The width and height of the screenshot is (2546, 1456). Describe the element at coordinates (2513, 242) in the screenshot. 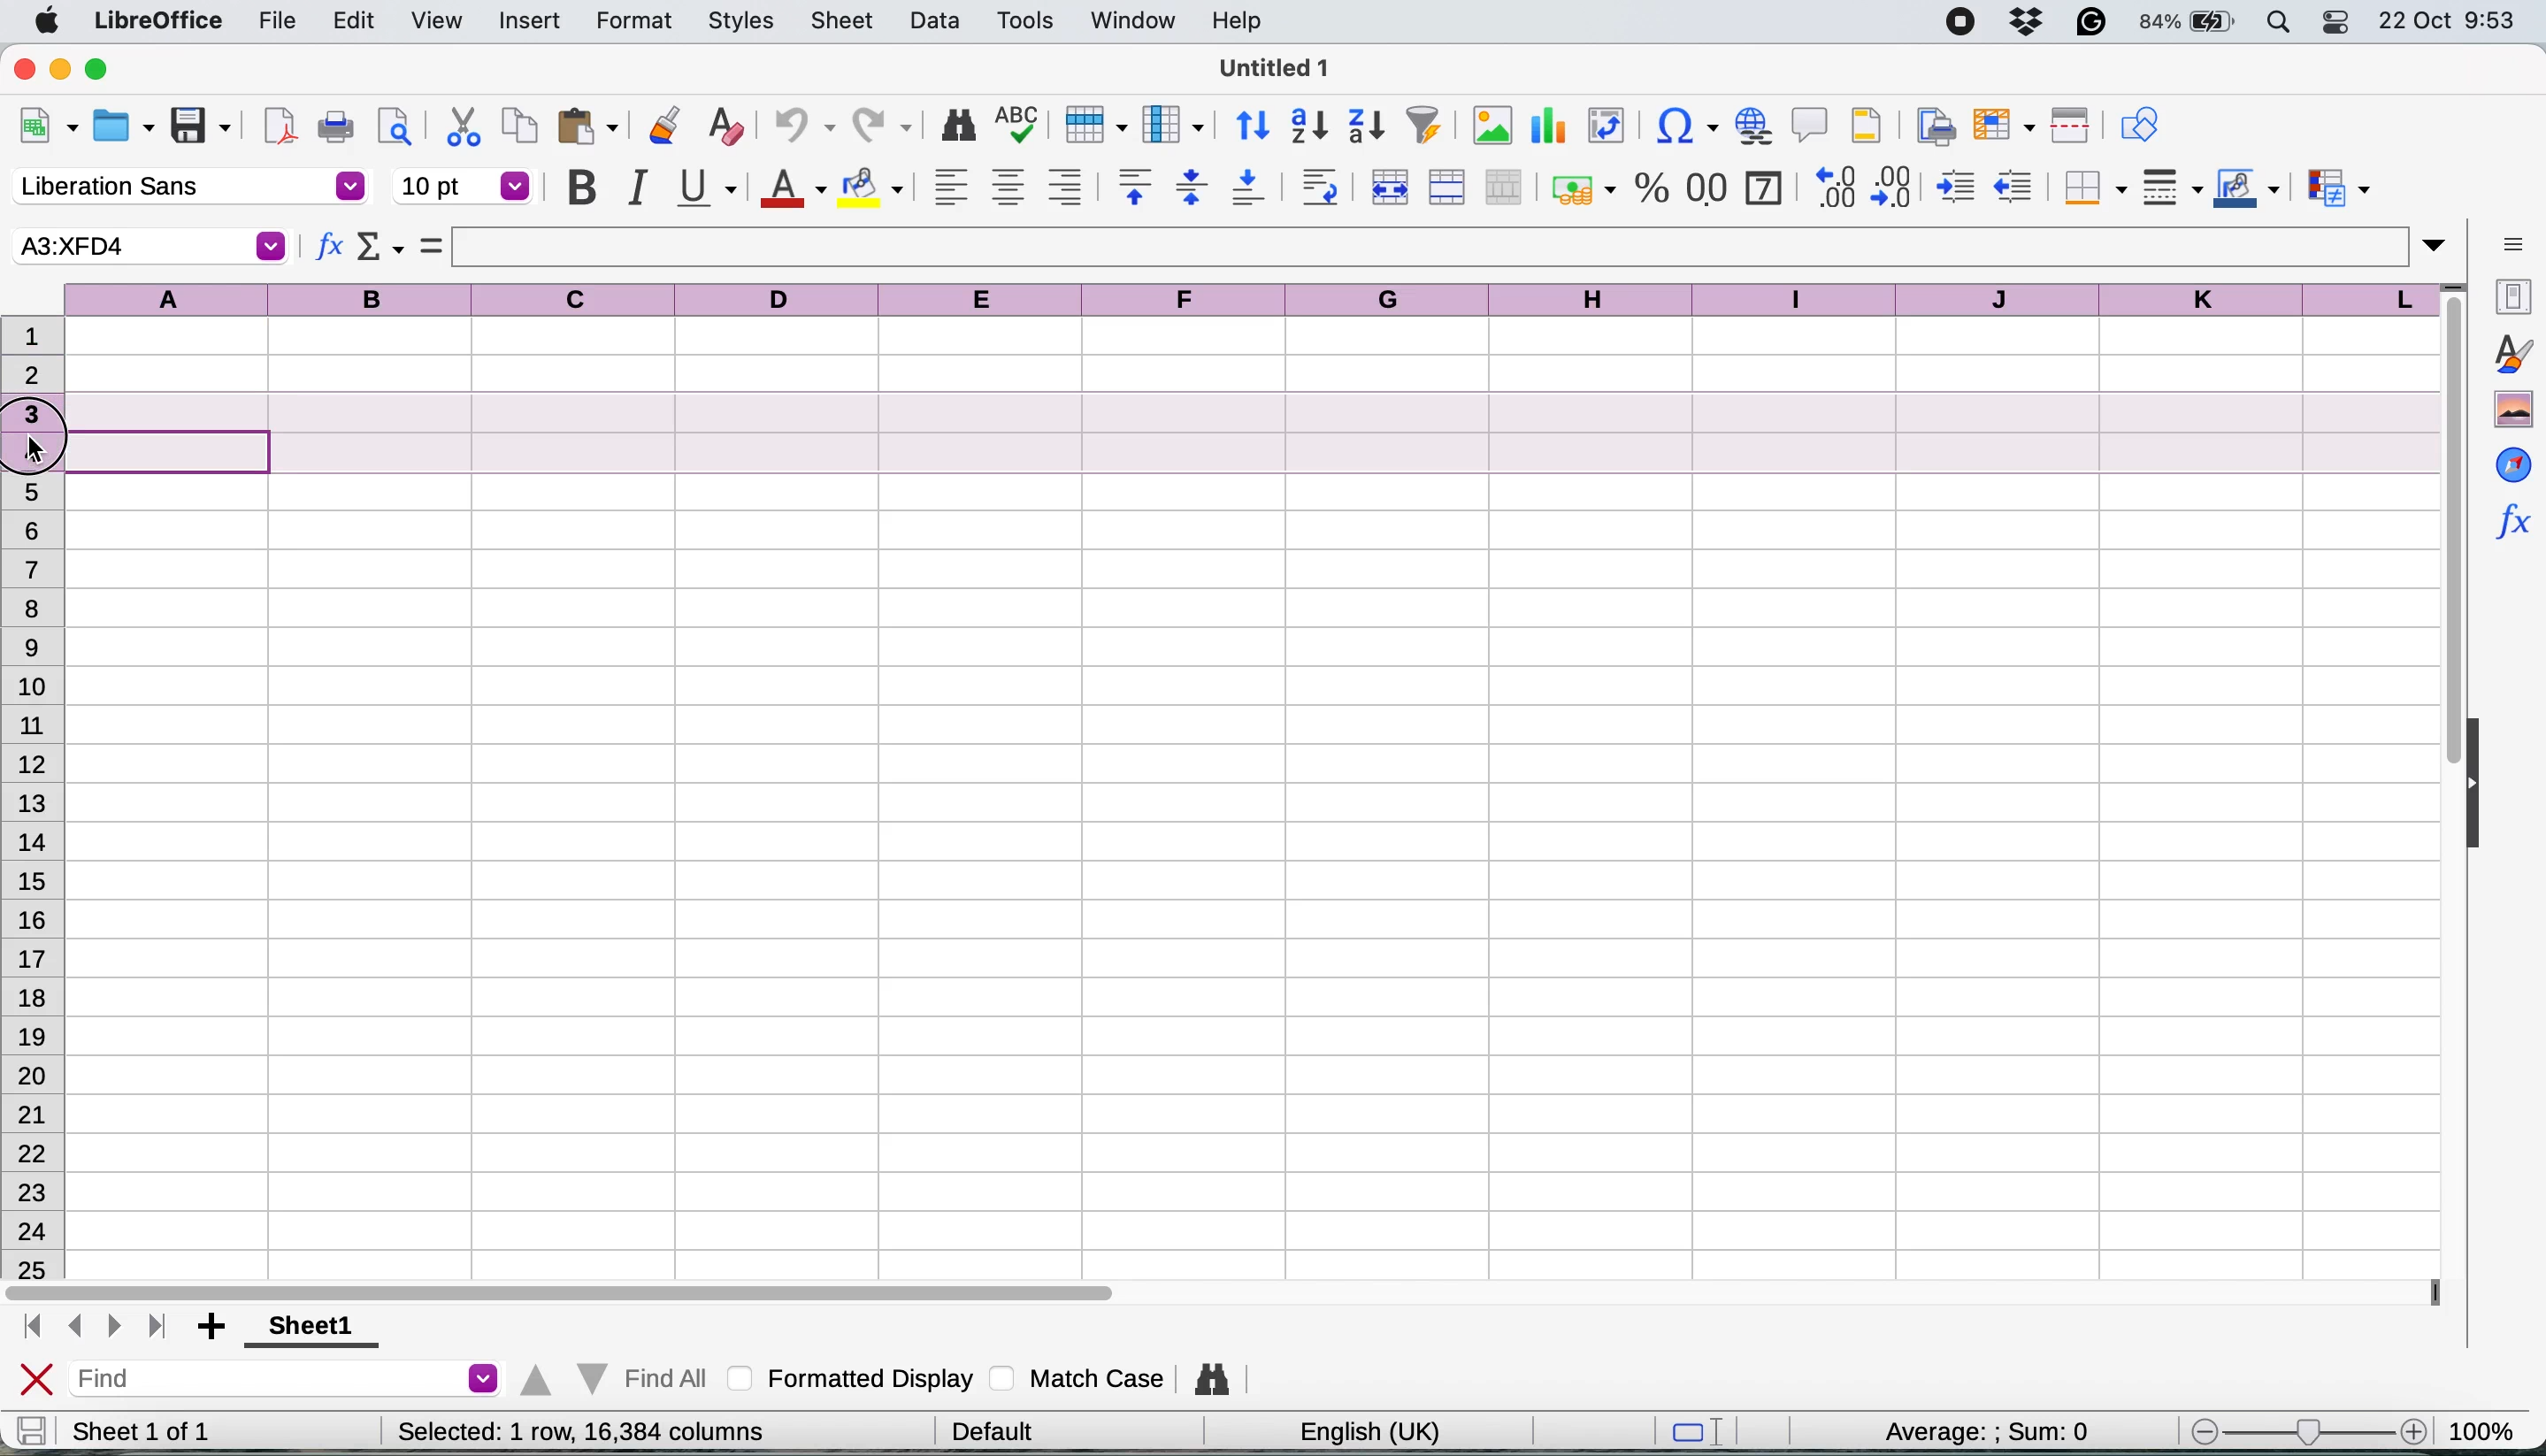

I see `sidebar settings` at that location.